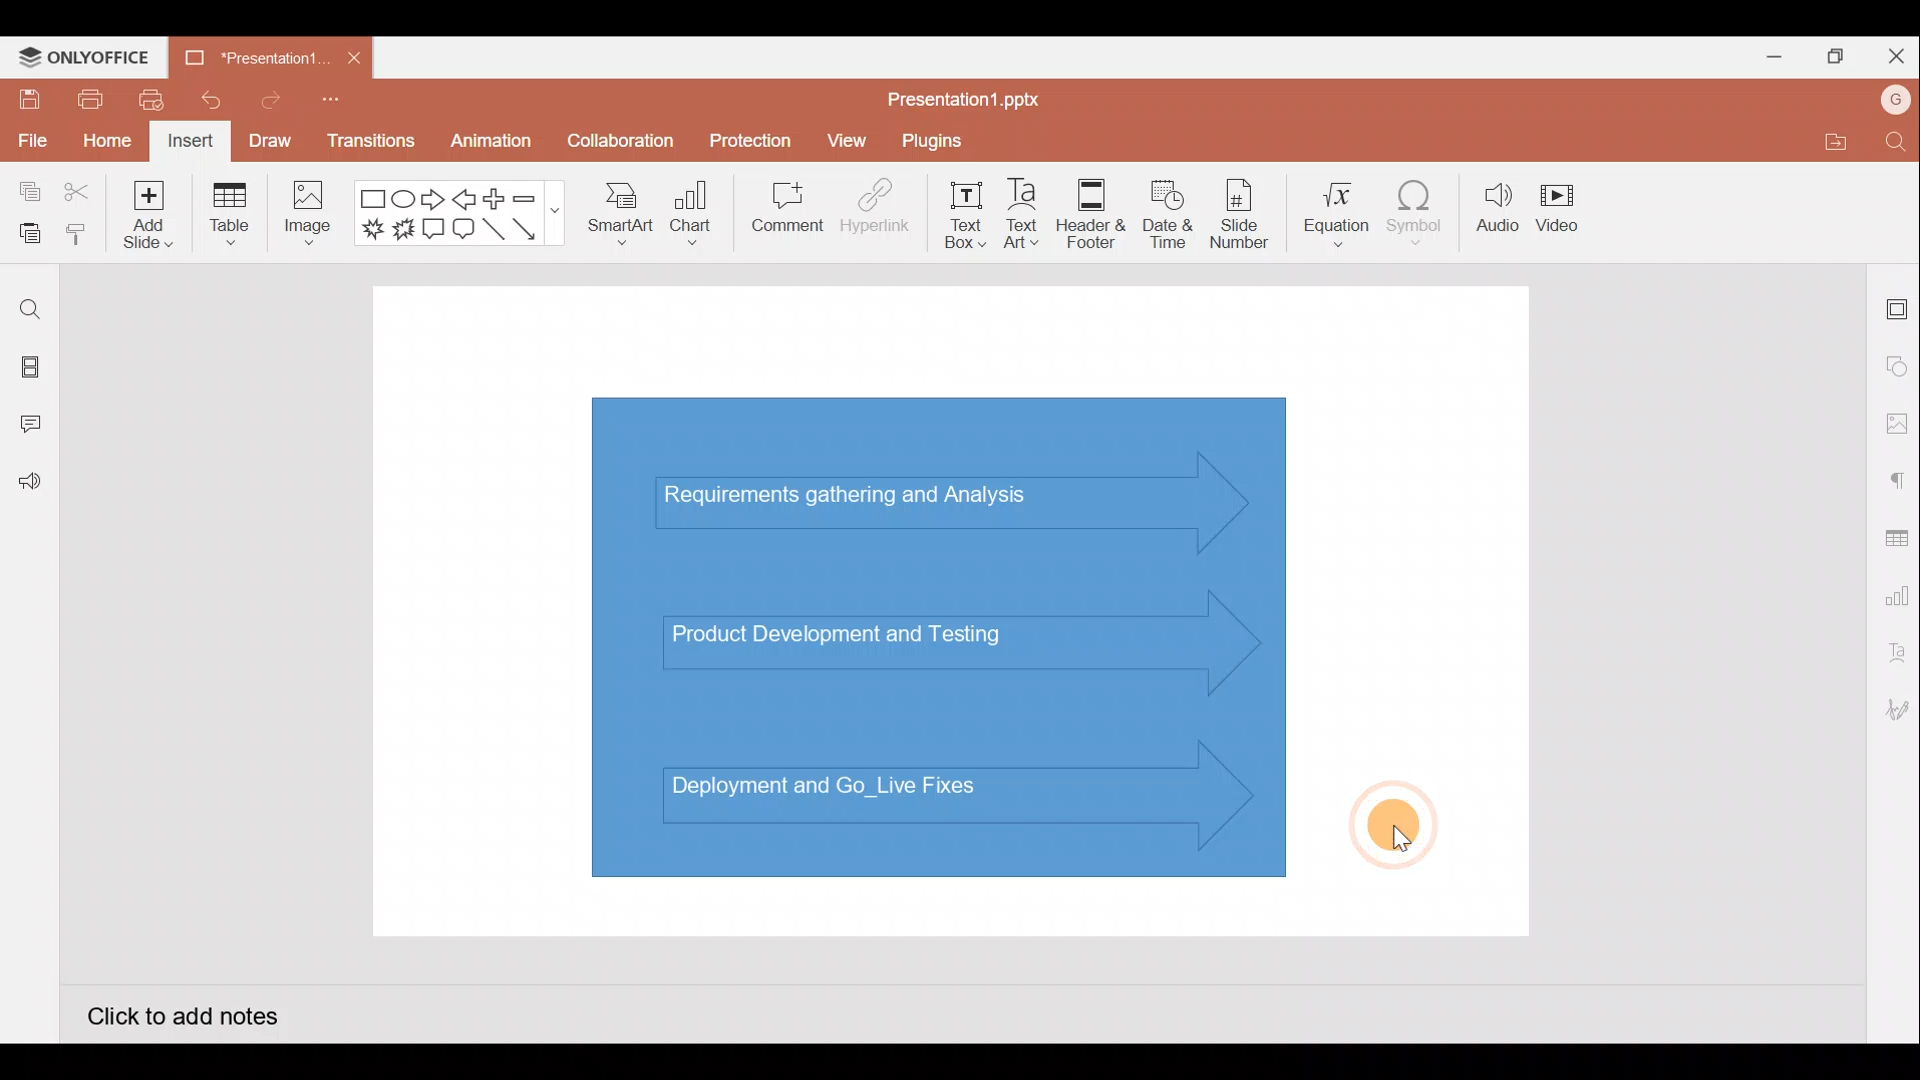  Describe the element at coordinates (1898, 141) in the screenshot. I see `Find` at that location.